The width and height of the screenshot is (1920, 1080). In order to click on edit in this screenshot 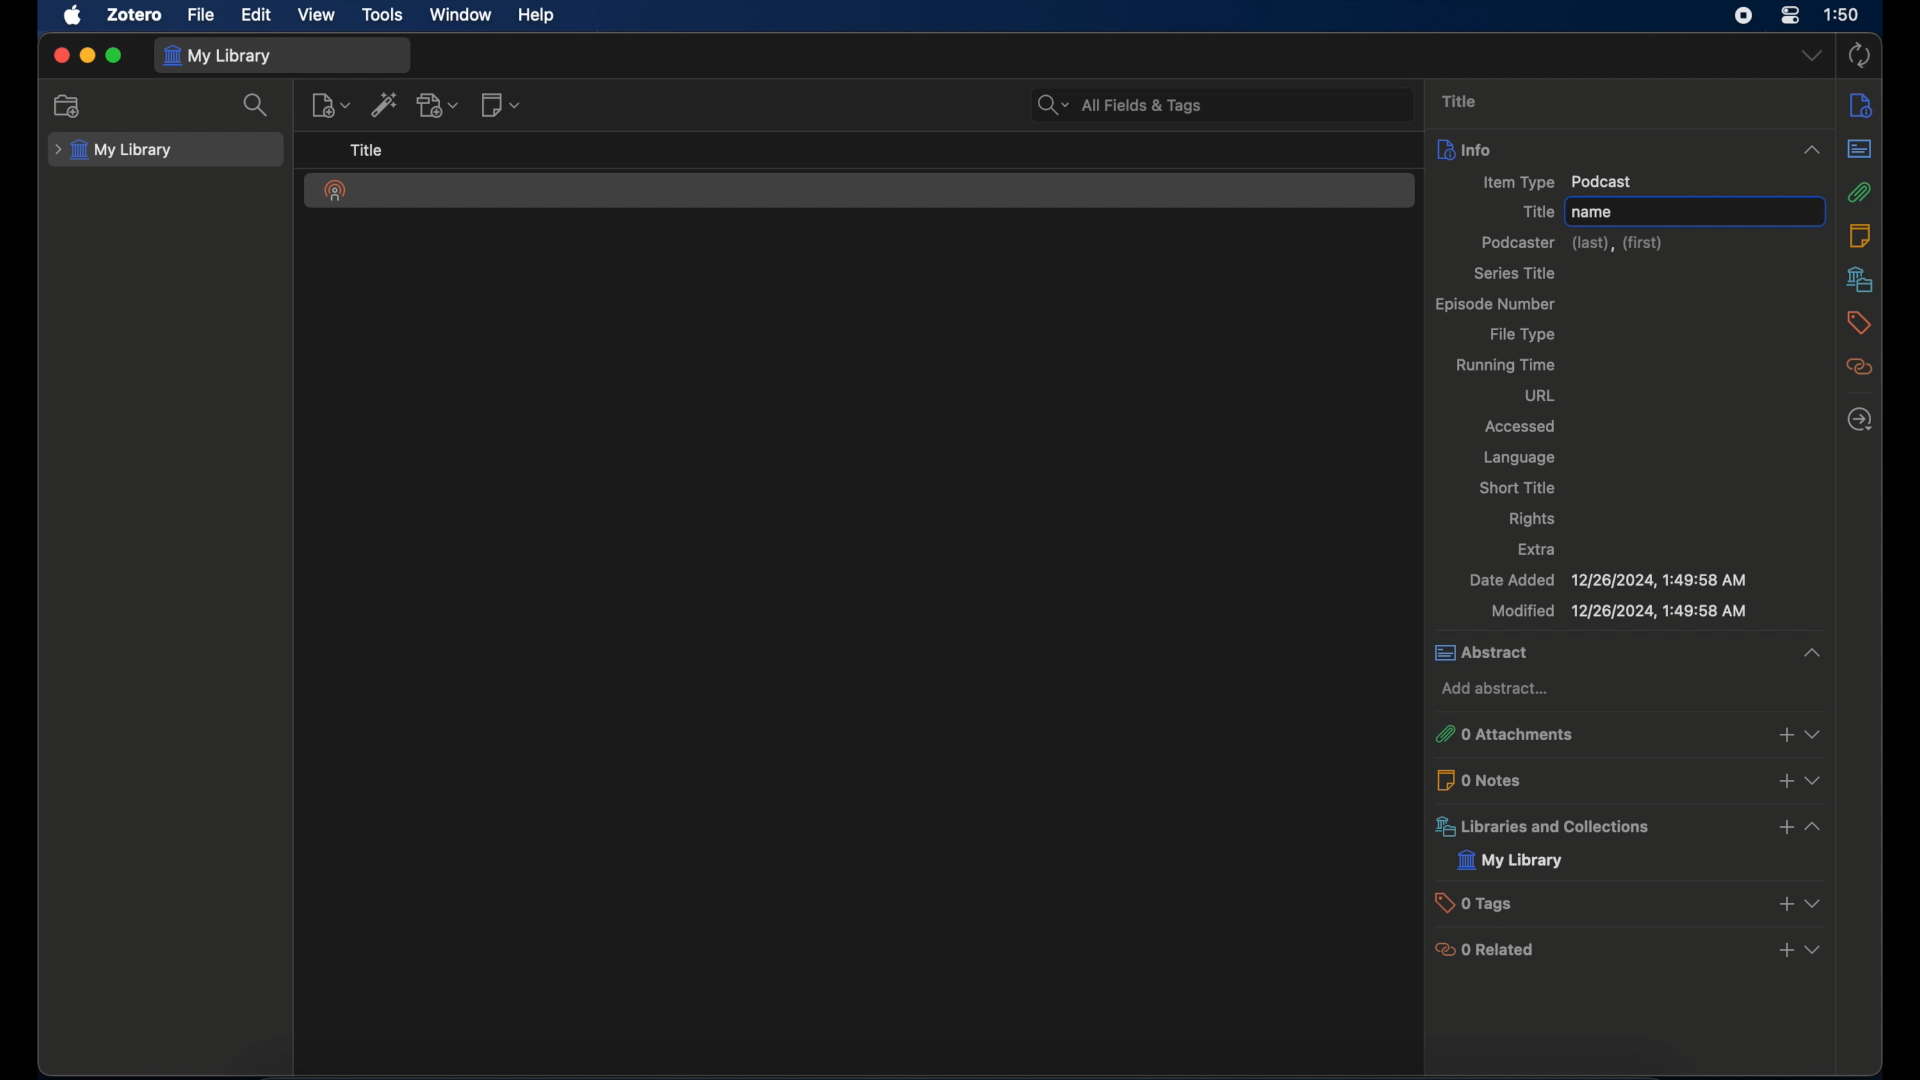, I will do `click(258, 14)`.